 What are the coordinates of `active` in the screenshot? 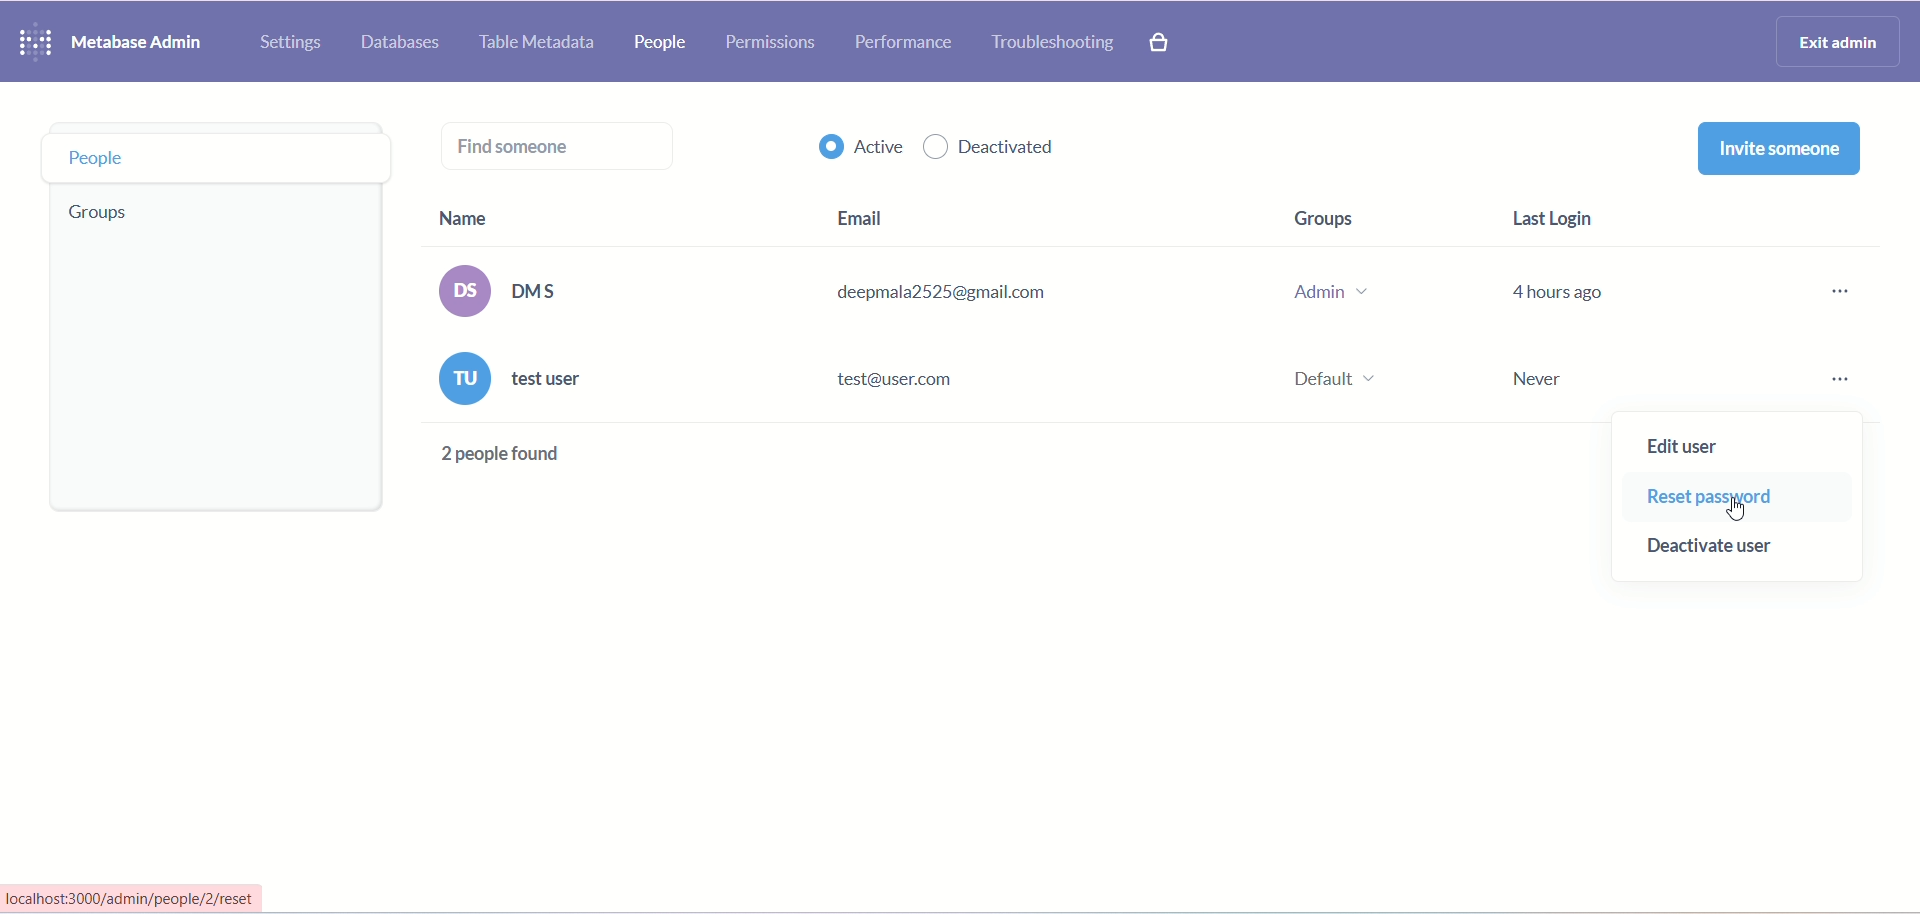 It's located at (861, 151).